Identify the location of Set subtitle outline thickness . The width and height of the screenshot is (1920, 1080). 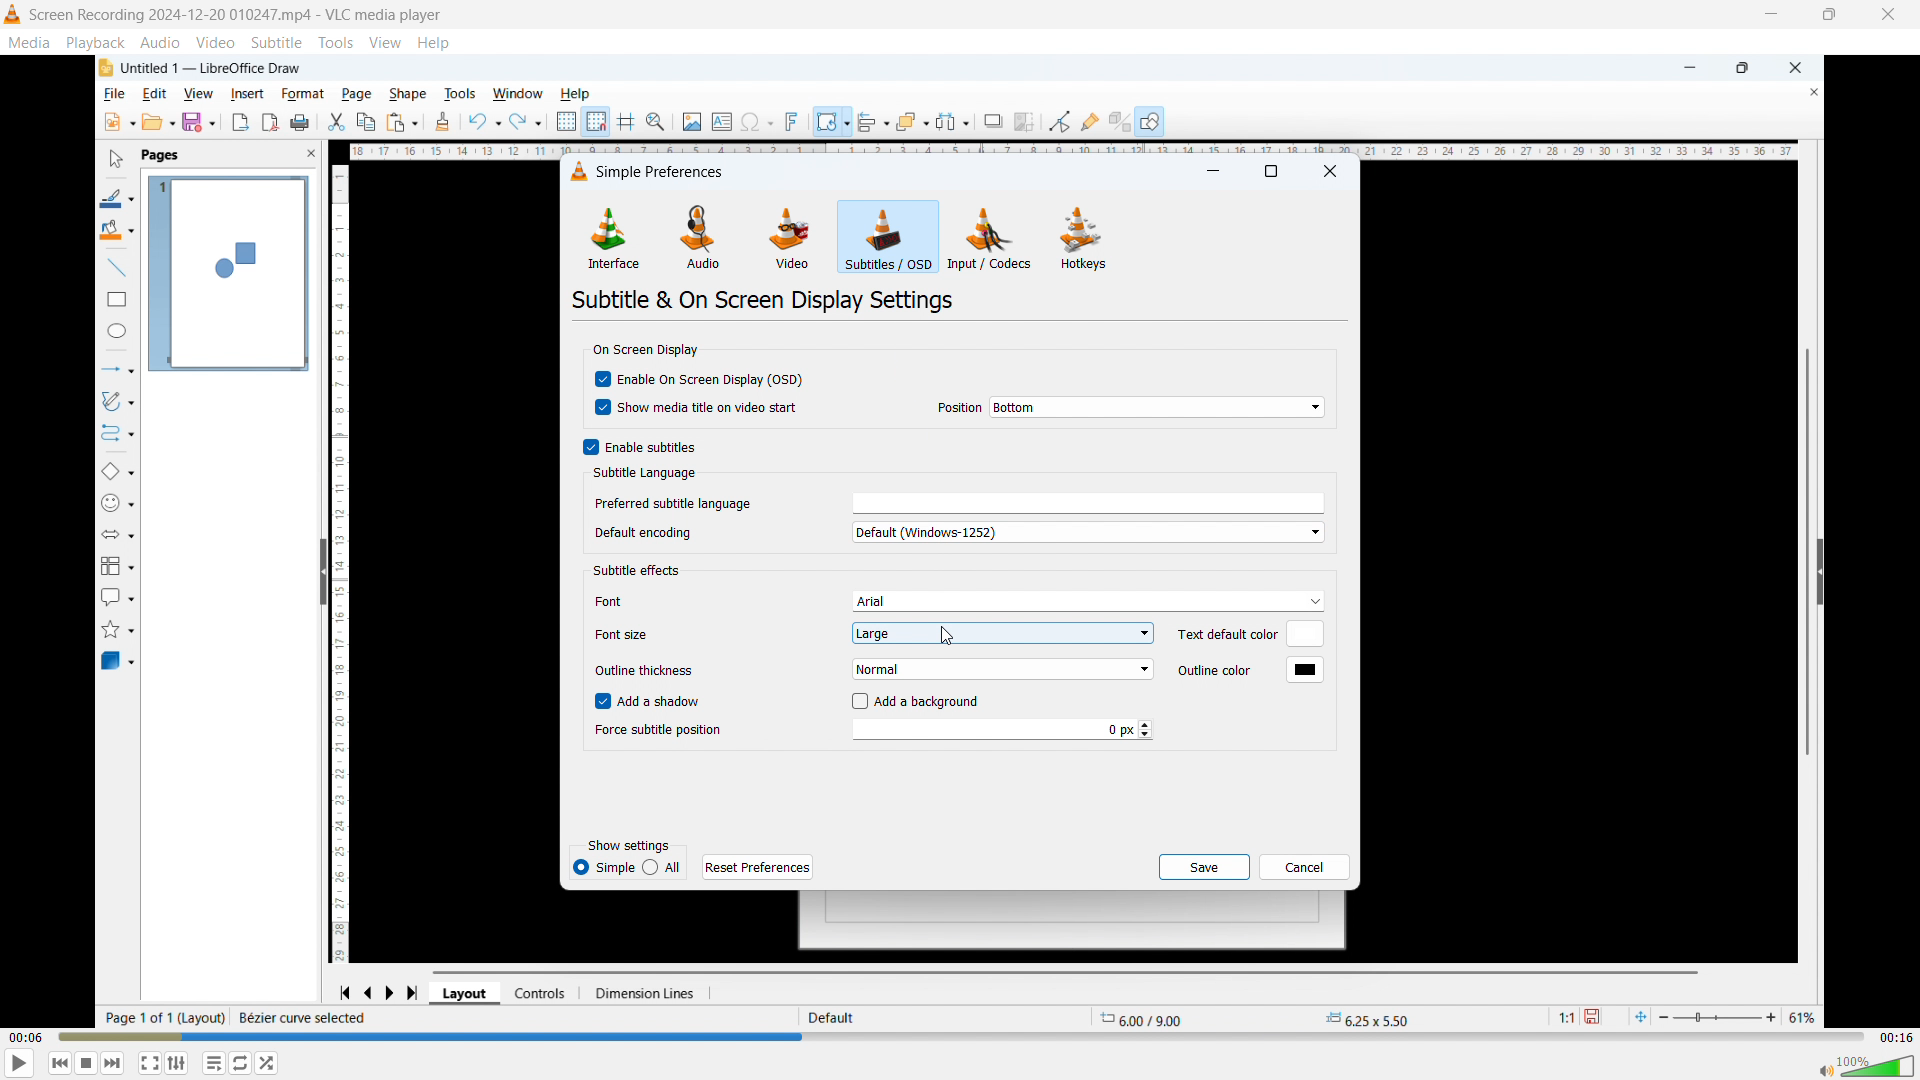
(1003, 668).